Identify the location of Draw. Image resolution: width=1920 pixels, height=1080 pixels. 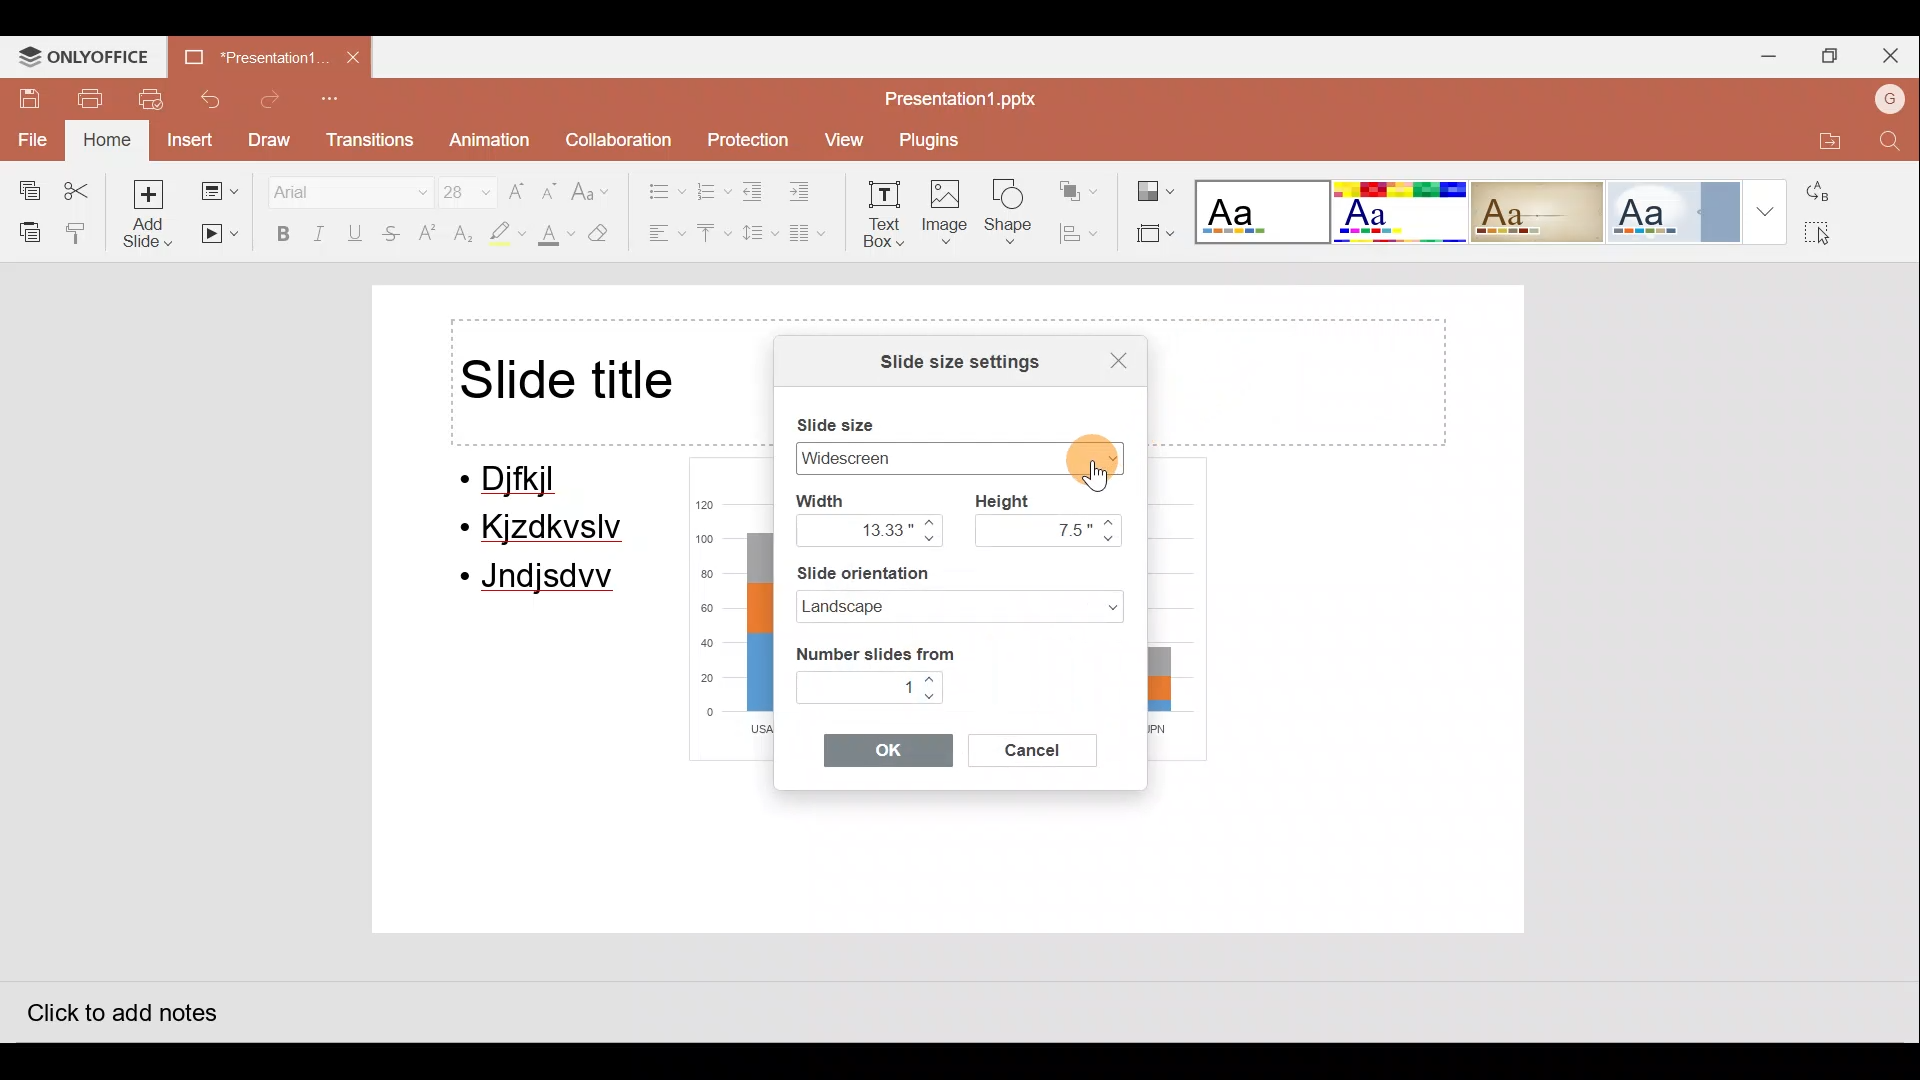
(272, 140).